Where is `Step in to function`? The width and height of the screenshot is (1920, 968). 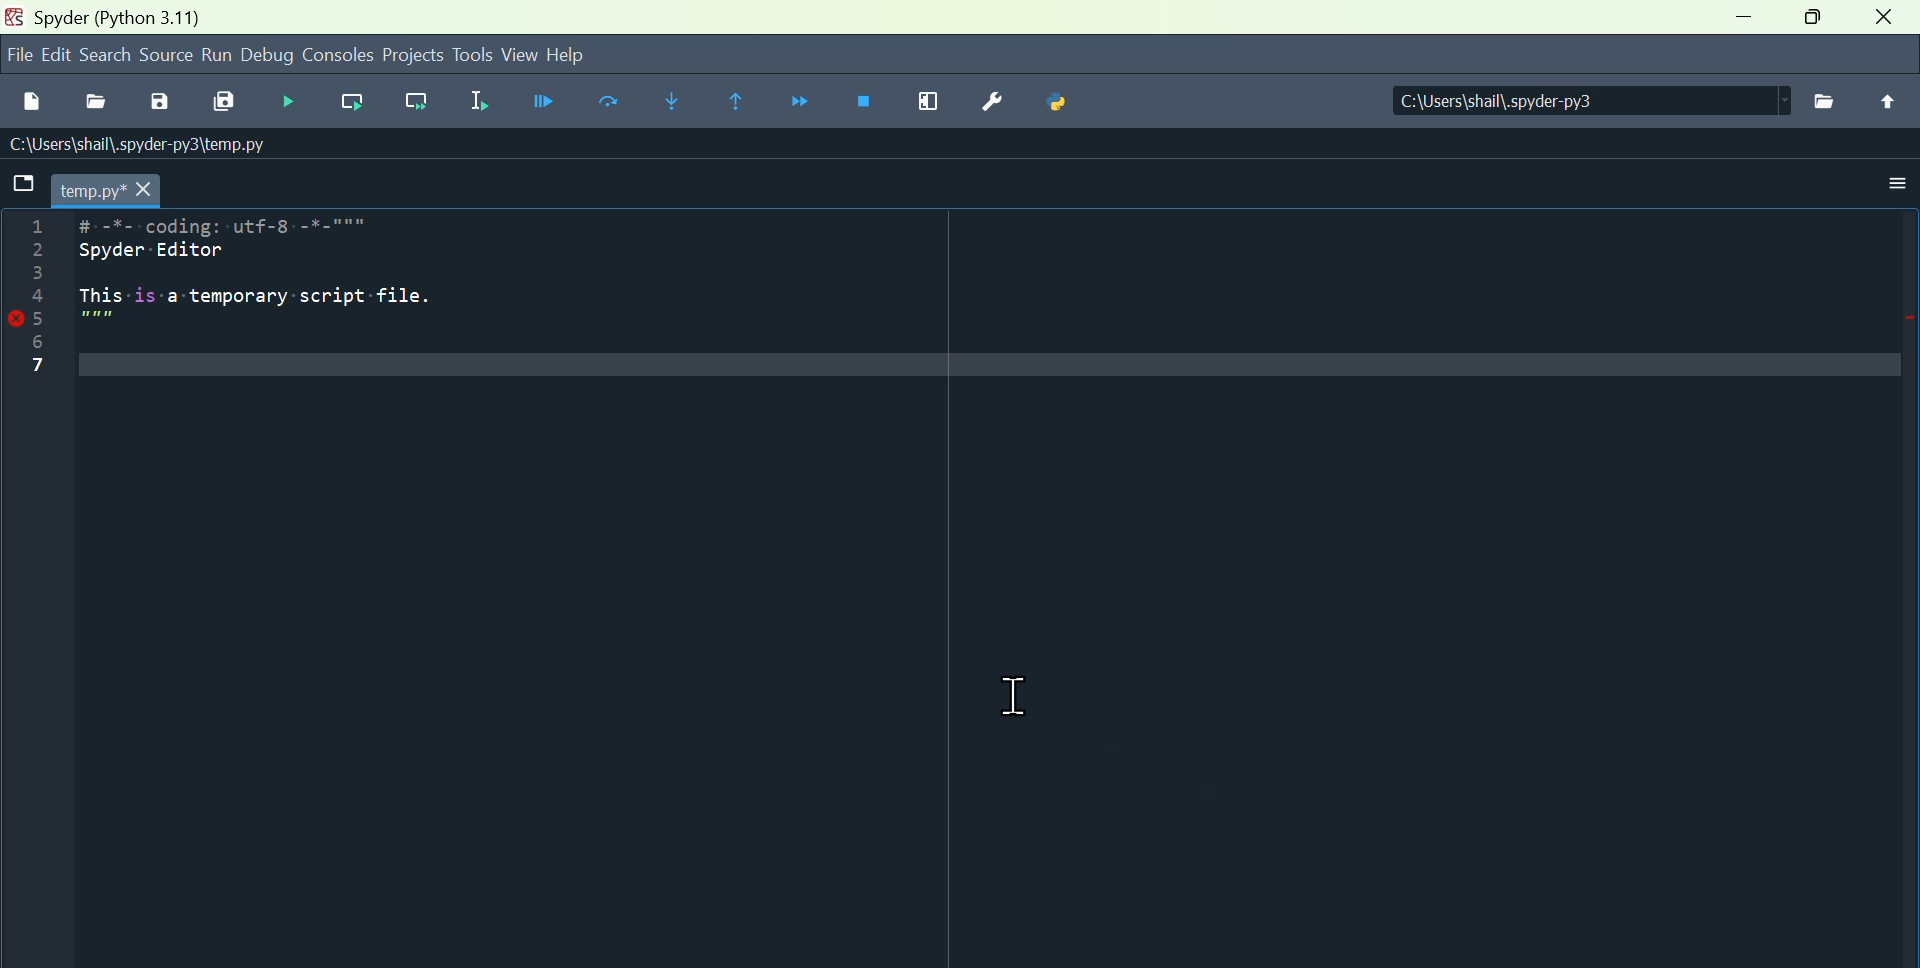
Step in to function is located at coordinates (667, 103).